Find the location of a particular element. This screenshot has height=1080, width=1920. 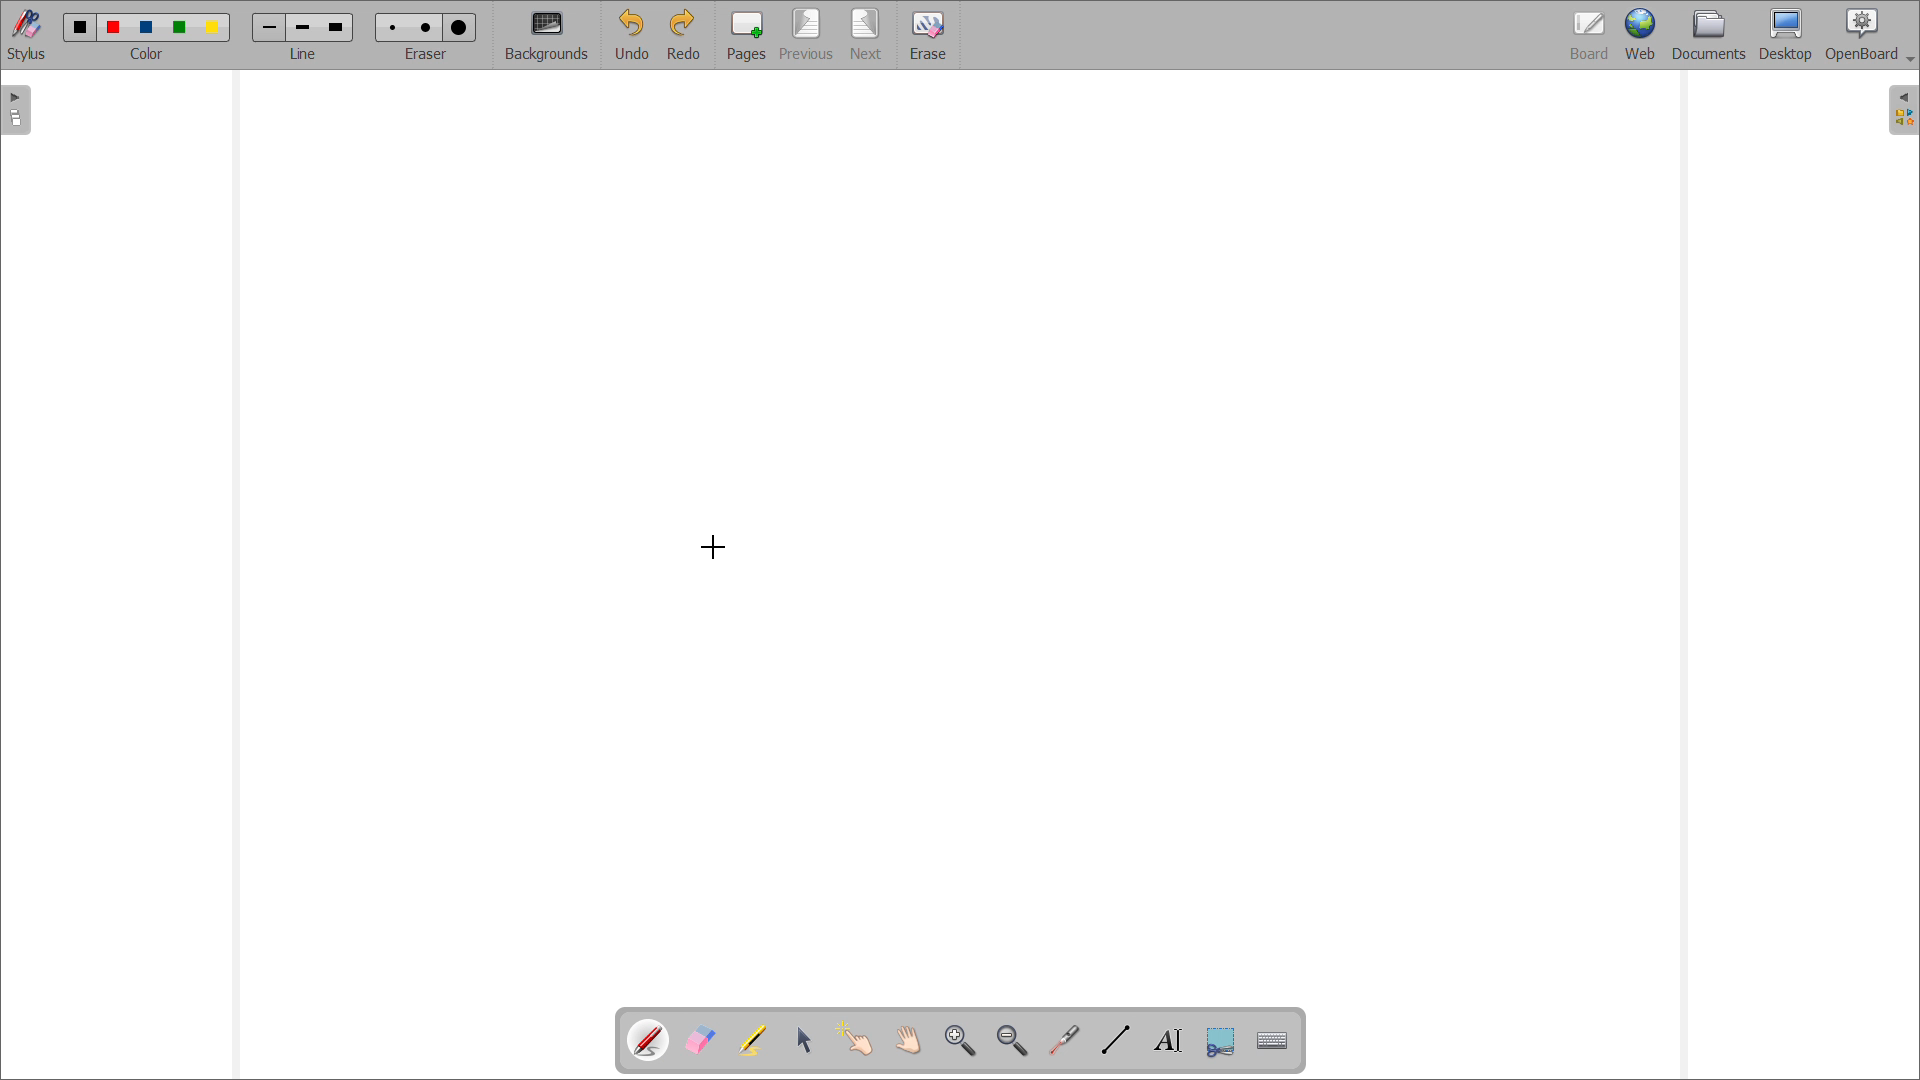

open folder view is located at coordinates (1903, 110).